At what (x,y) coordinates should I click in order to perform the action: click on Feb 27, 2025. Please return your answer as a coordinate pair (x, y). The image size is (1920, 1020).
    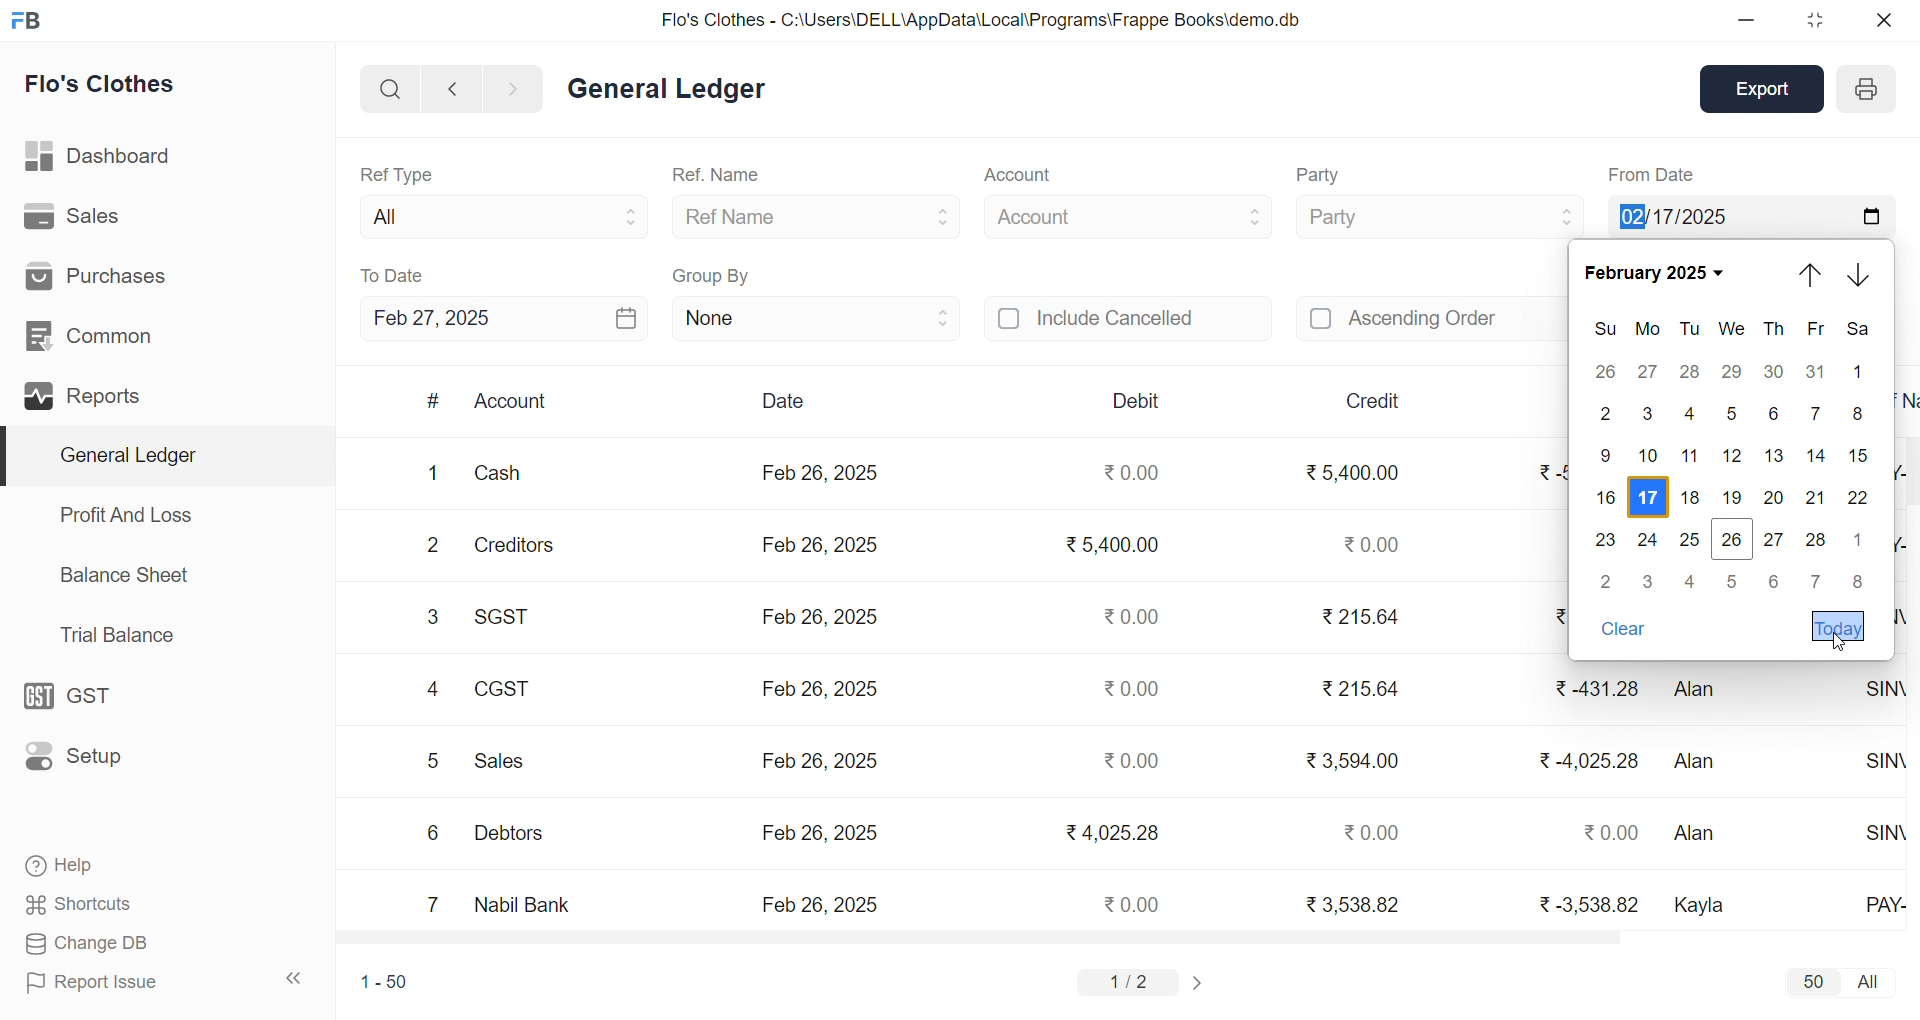
    Looking at the image, I should click on (504, 318).